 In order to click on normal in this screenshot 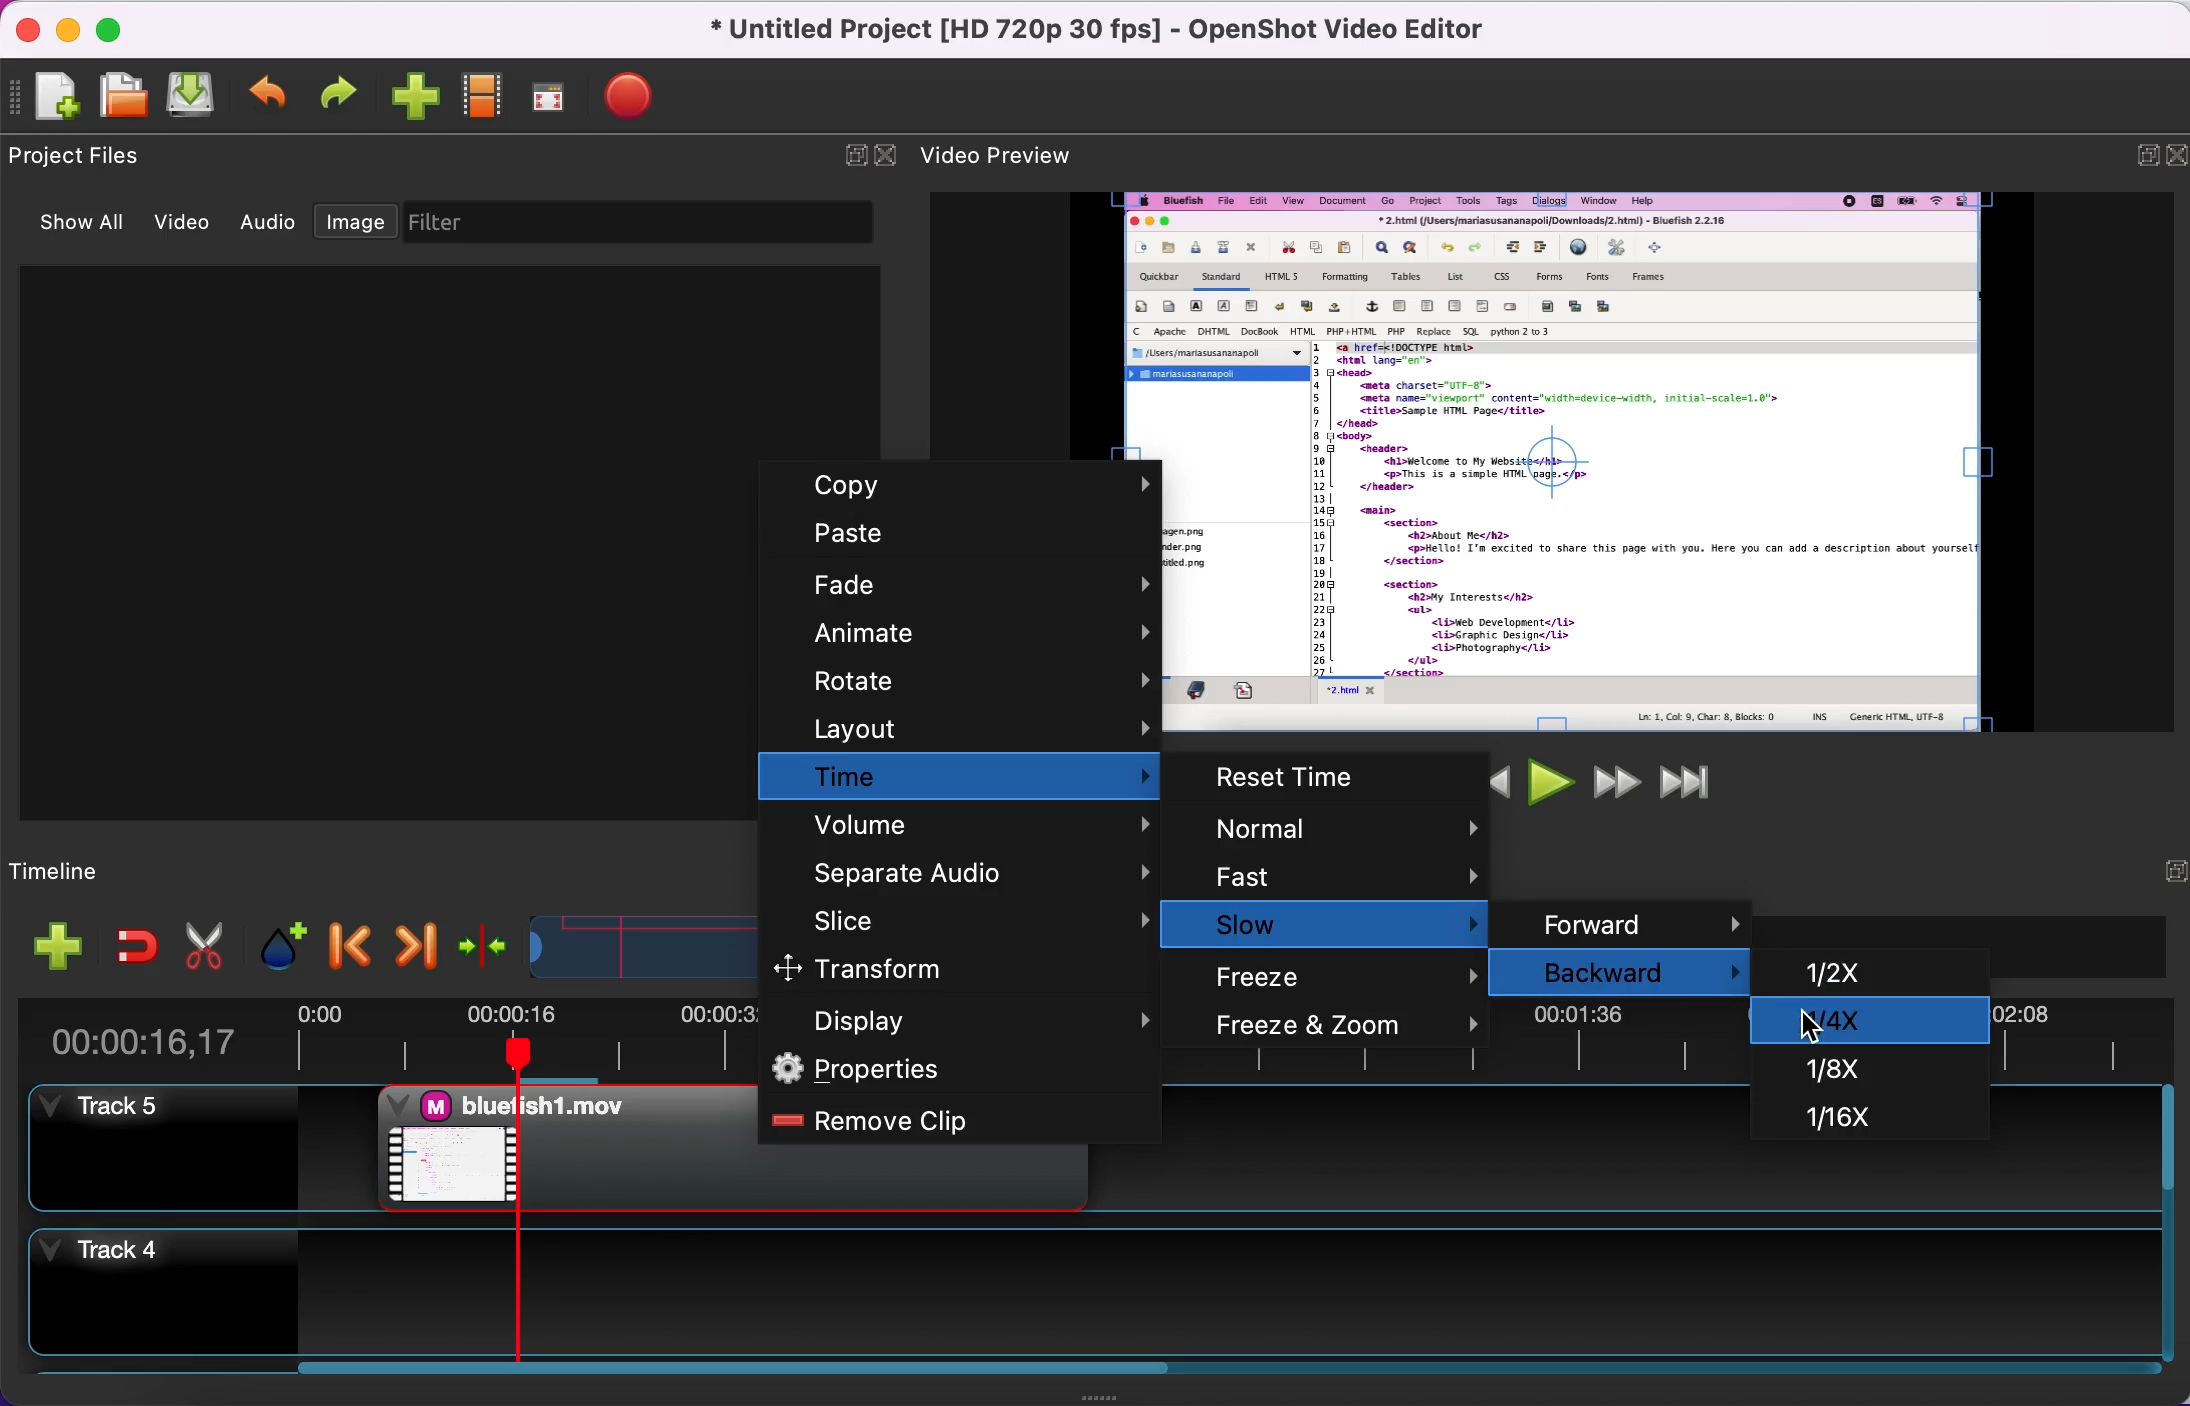, I will do `click(1339, 830)`.